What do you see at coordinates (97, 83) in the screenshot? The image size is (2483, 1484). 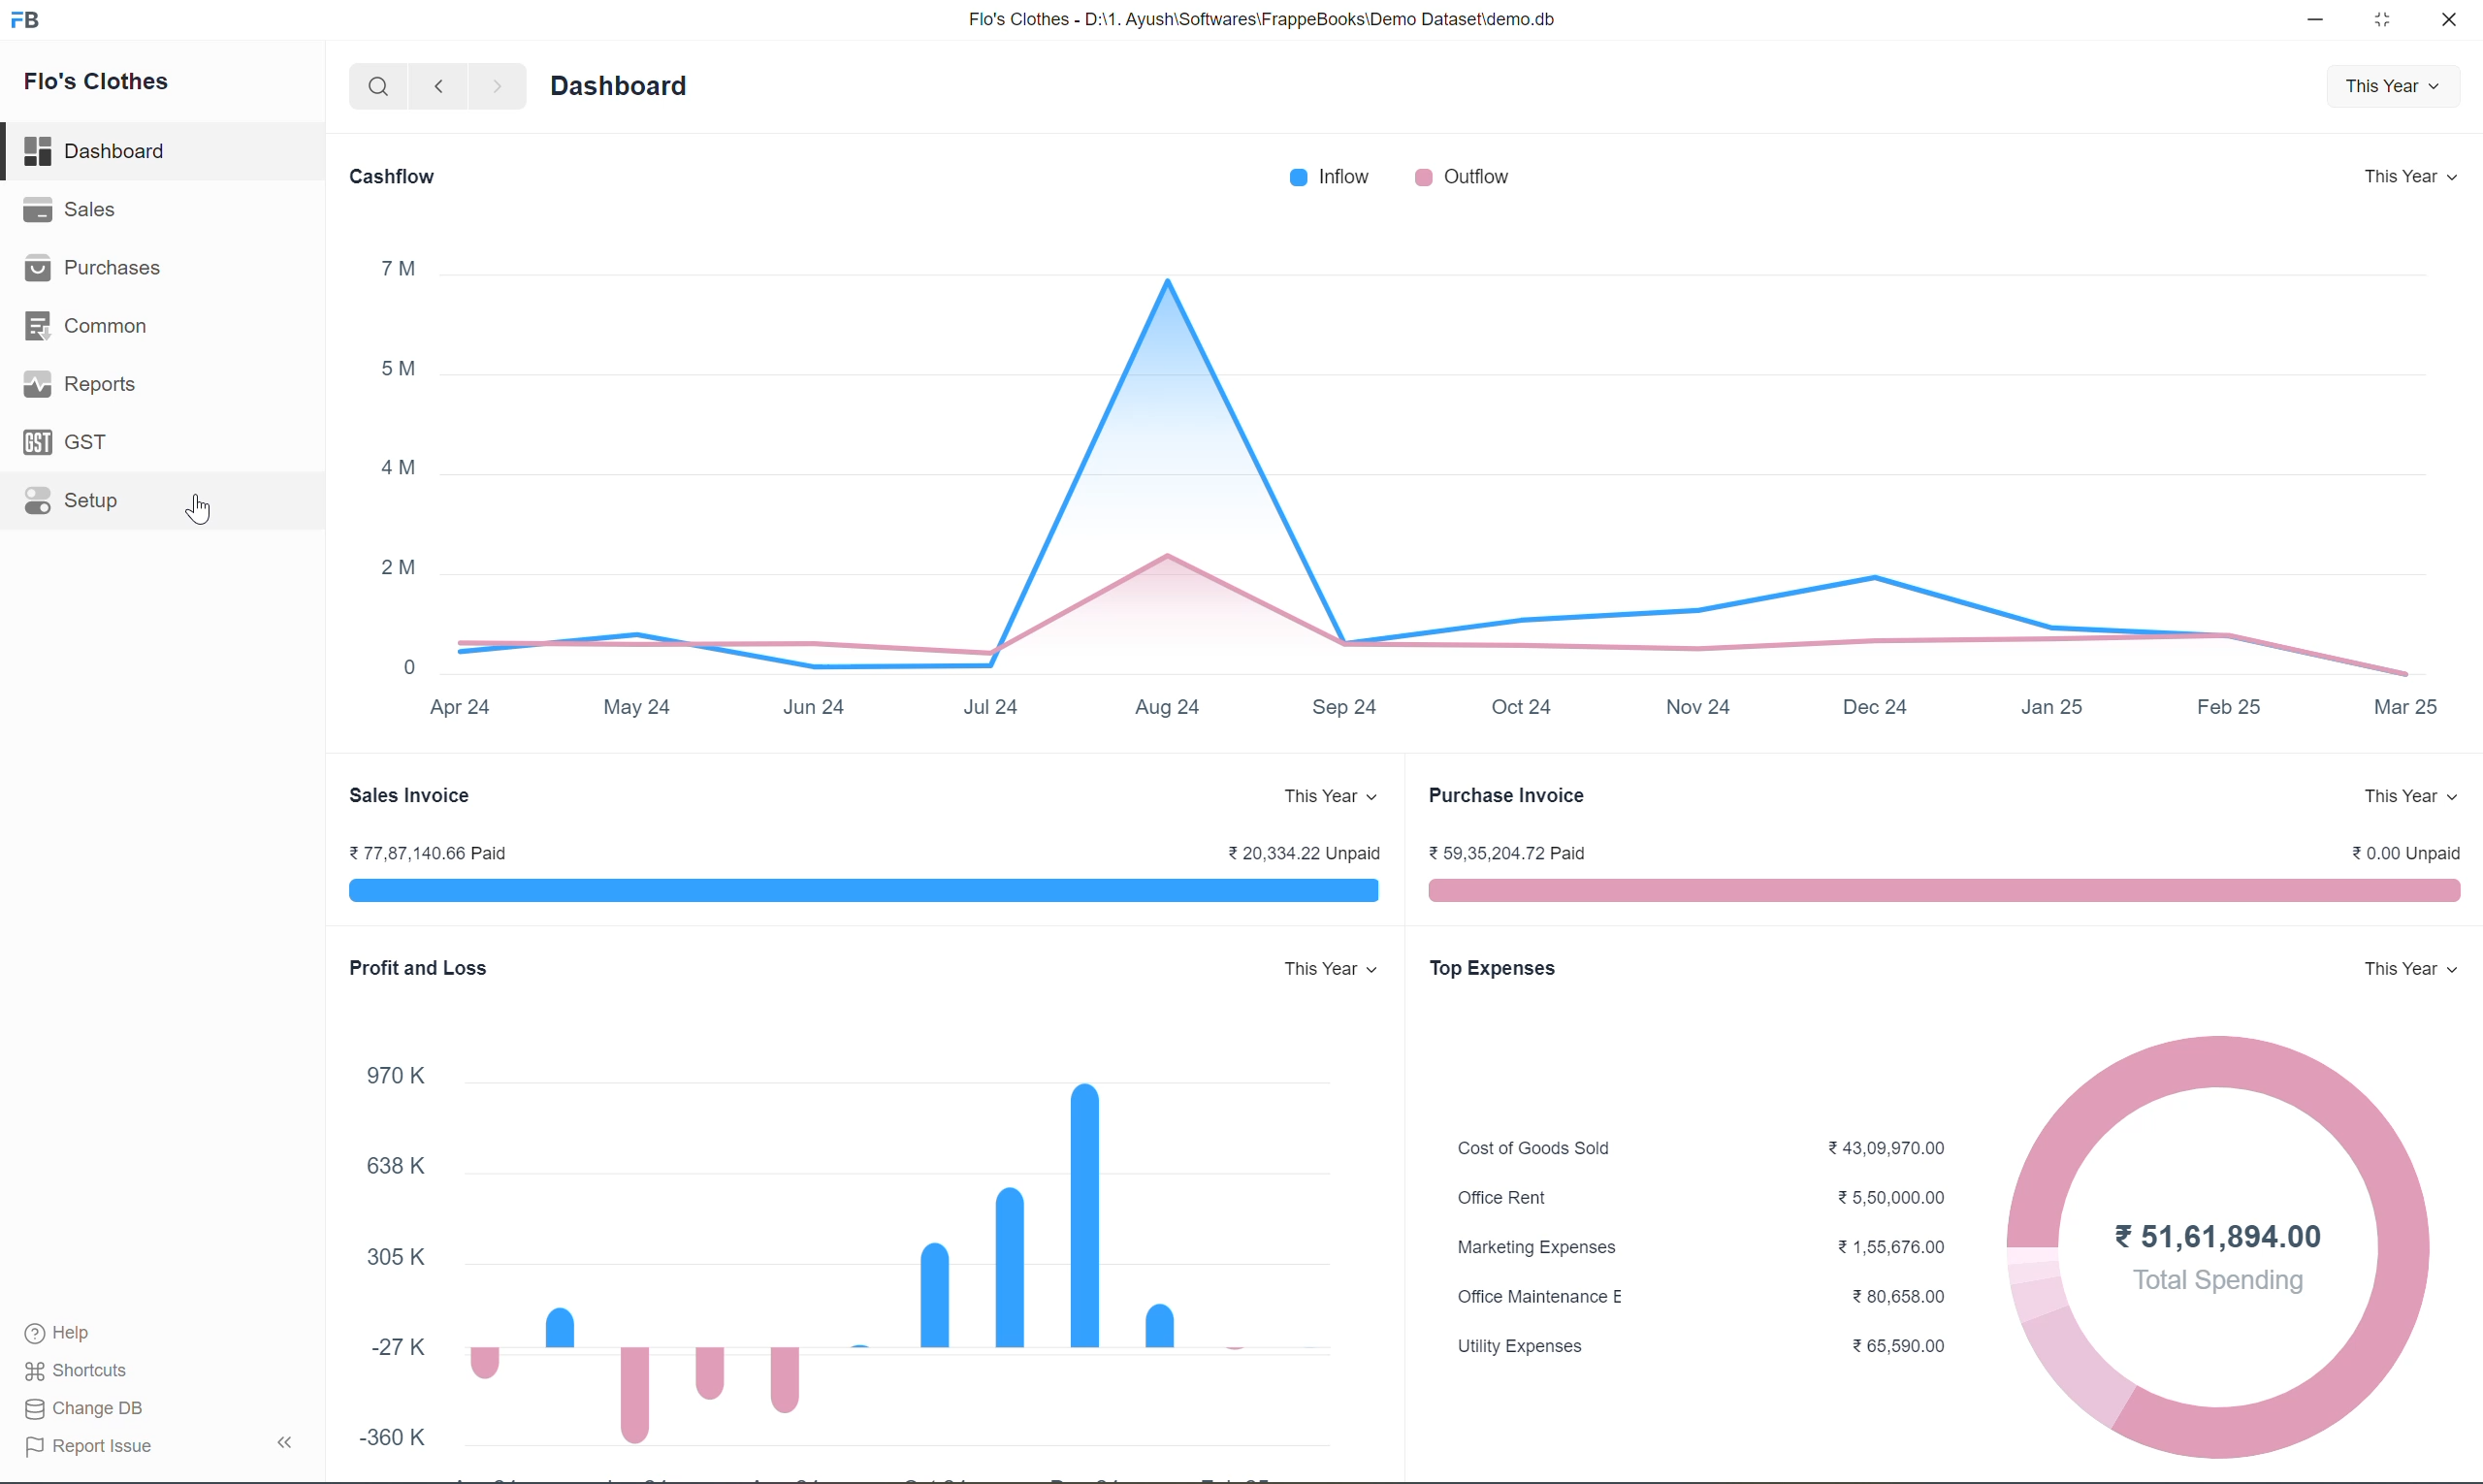 I see `Flo's Clothes` at bounding box center [97, 83].